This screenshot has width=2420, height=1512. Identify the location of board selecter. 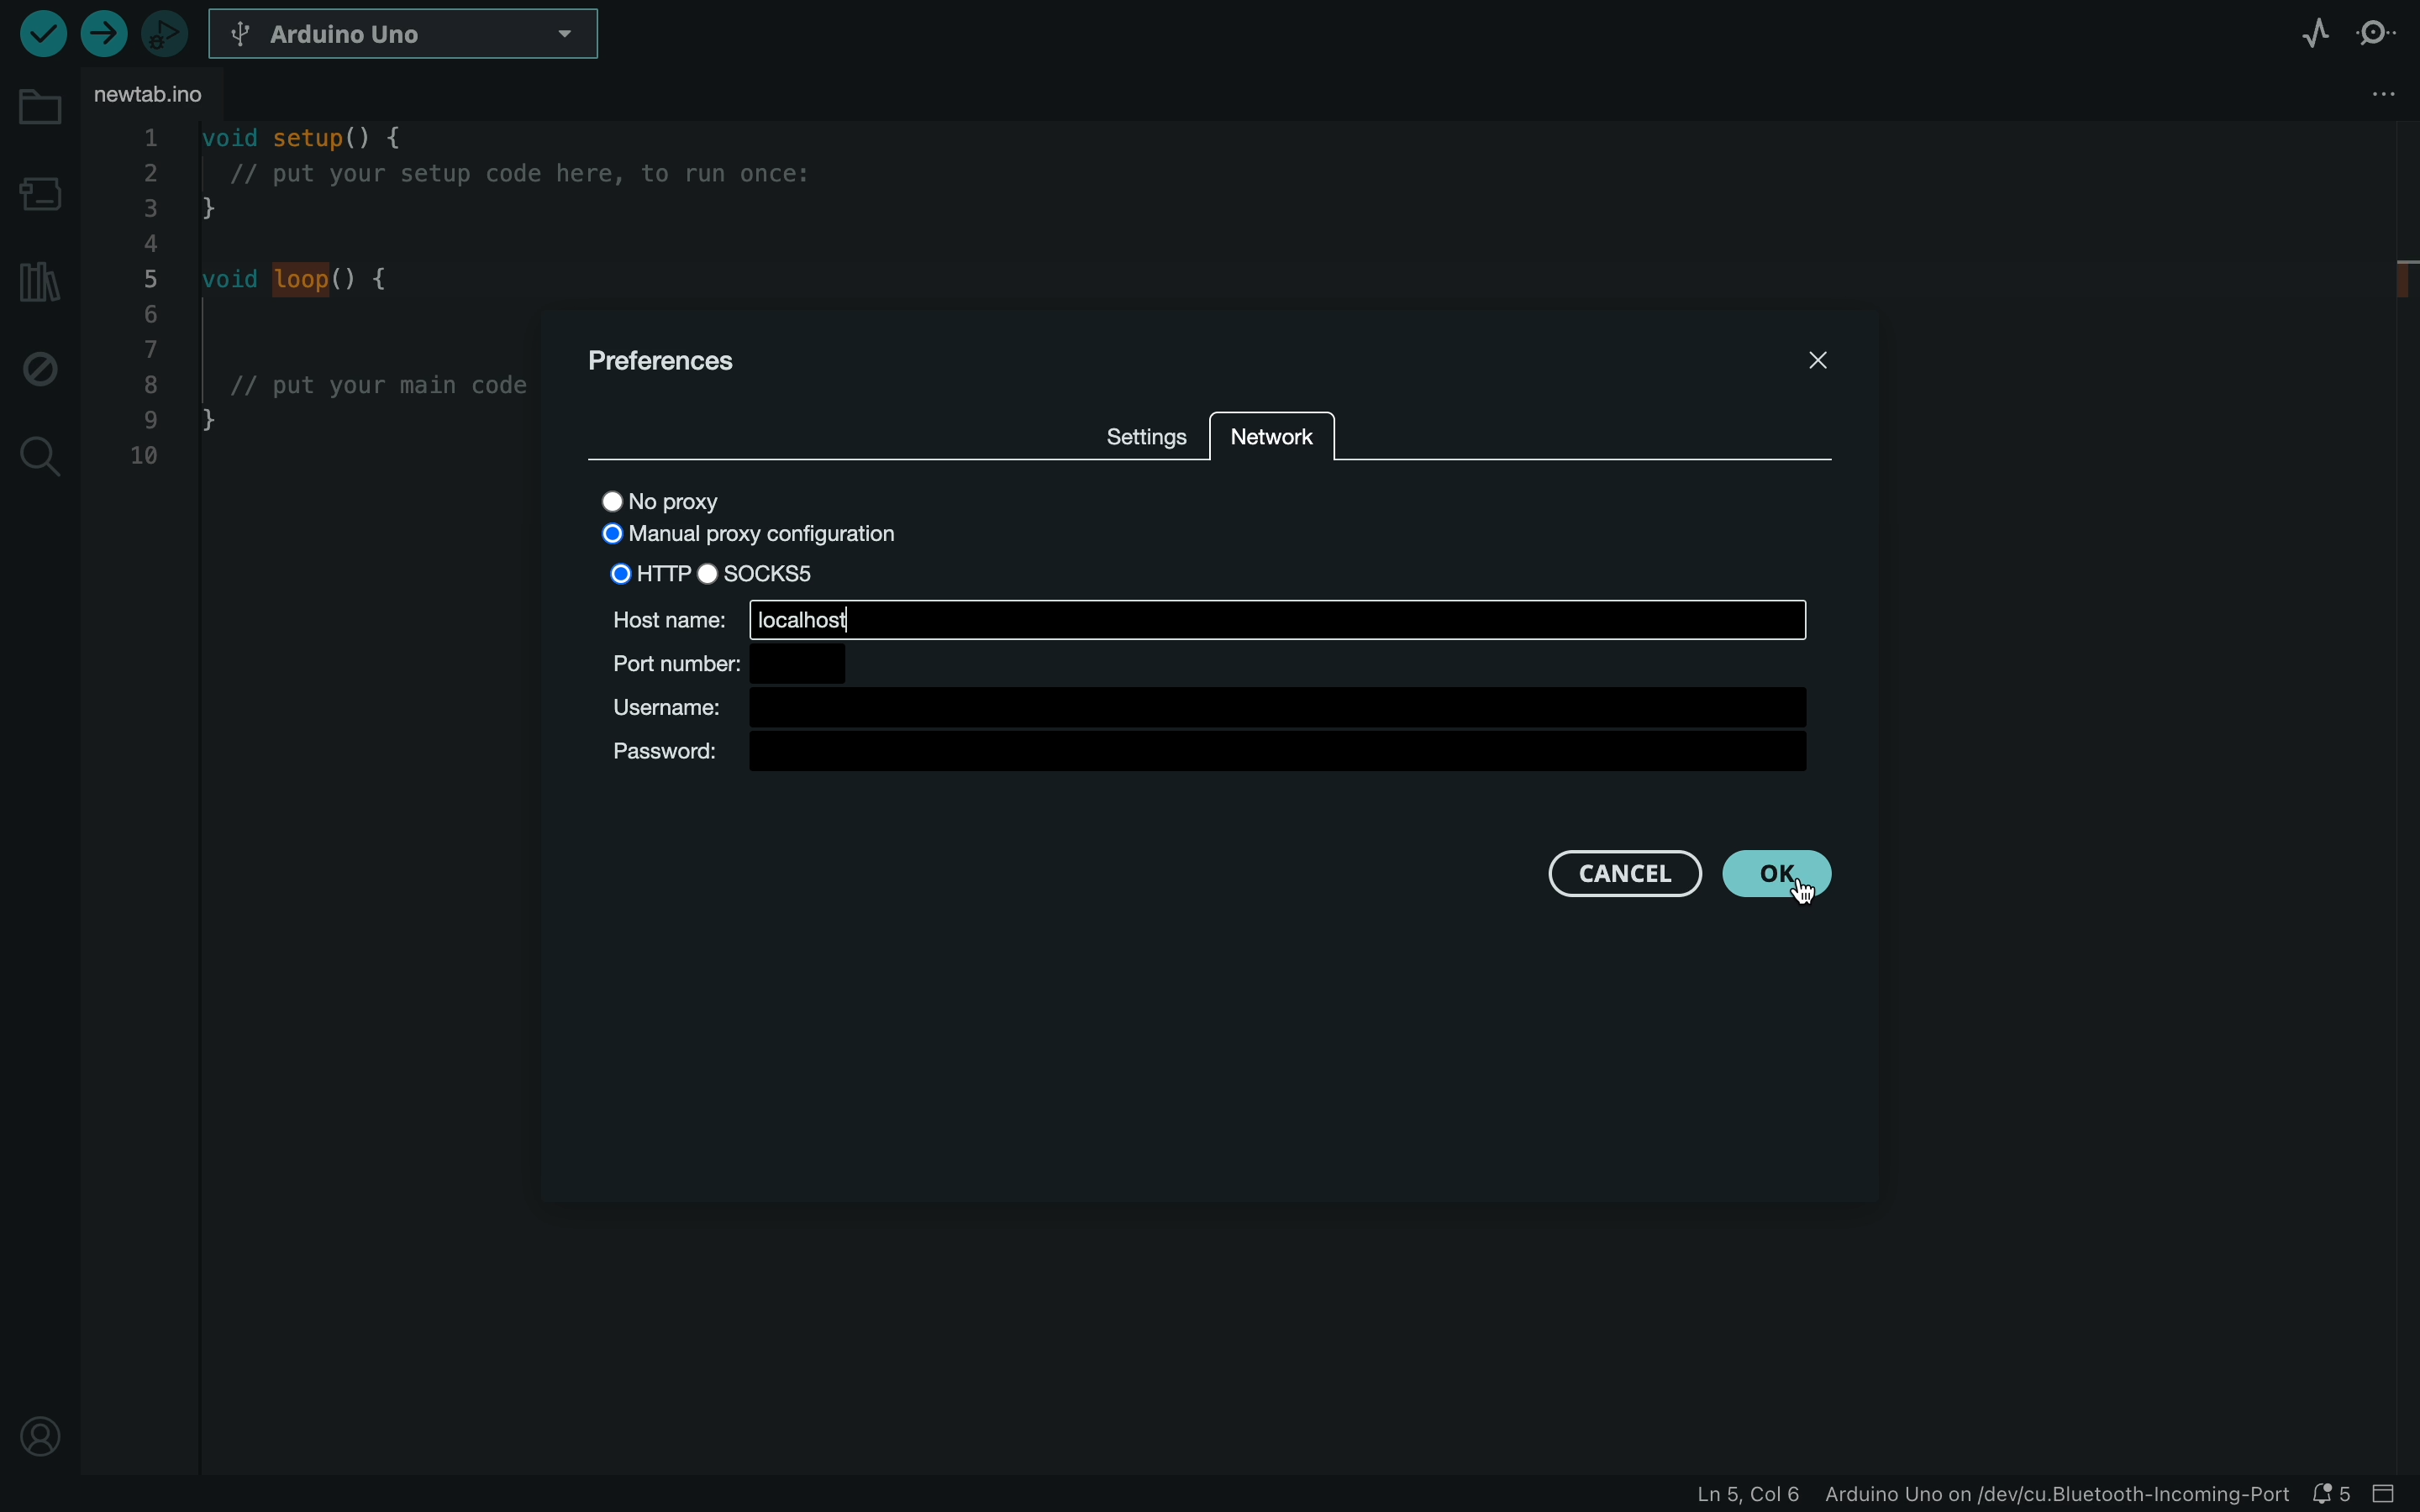
(407, 36).